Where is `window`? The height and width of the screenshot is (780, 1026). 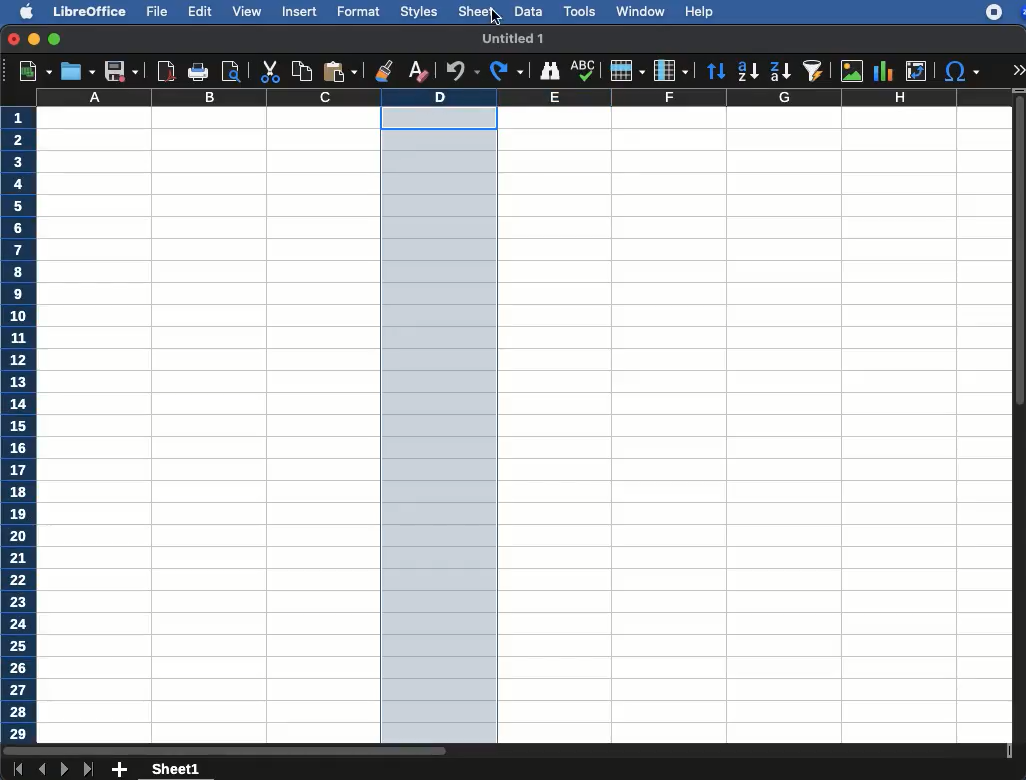 window is located at coordinates (639, 11).